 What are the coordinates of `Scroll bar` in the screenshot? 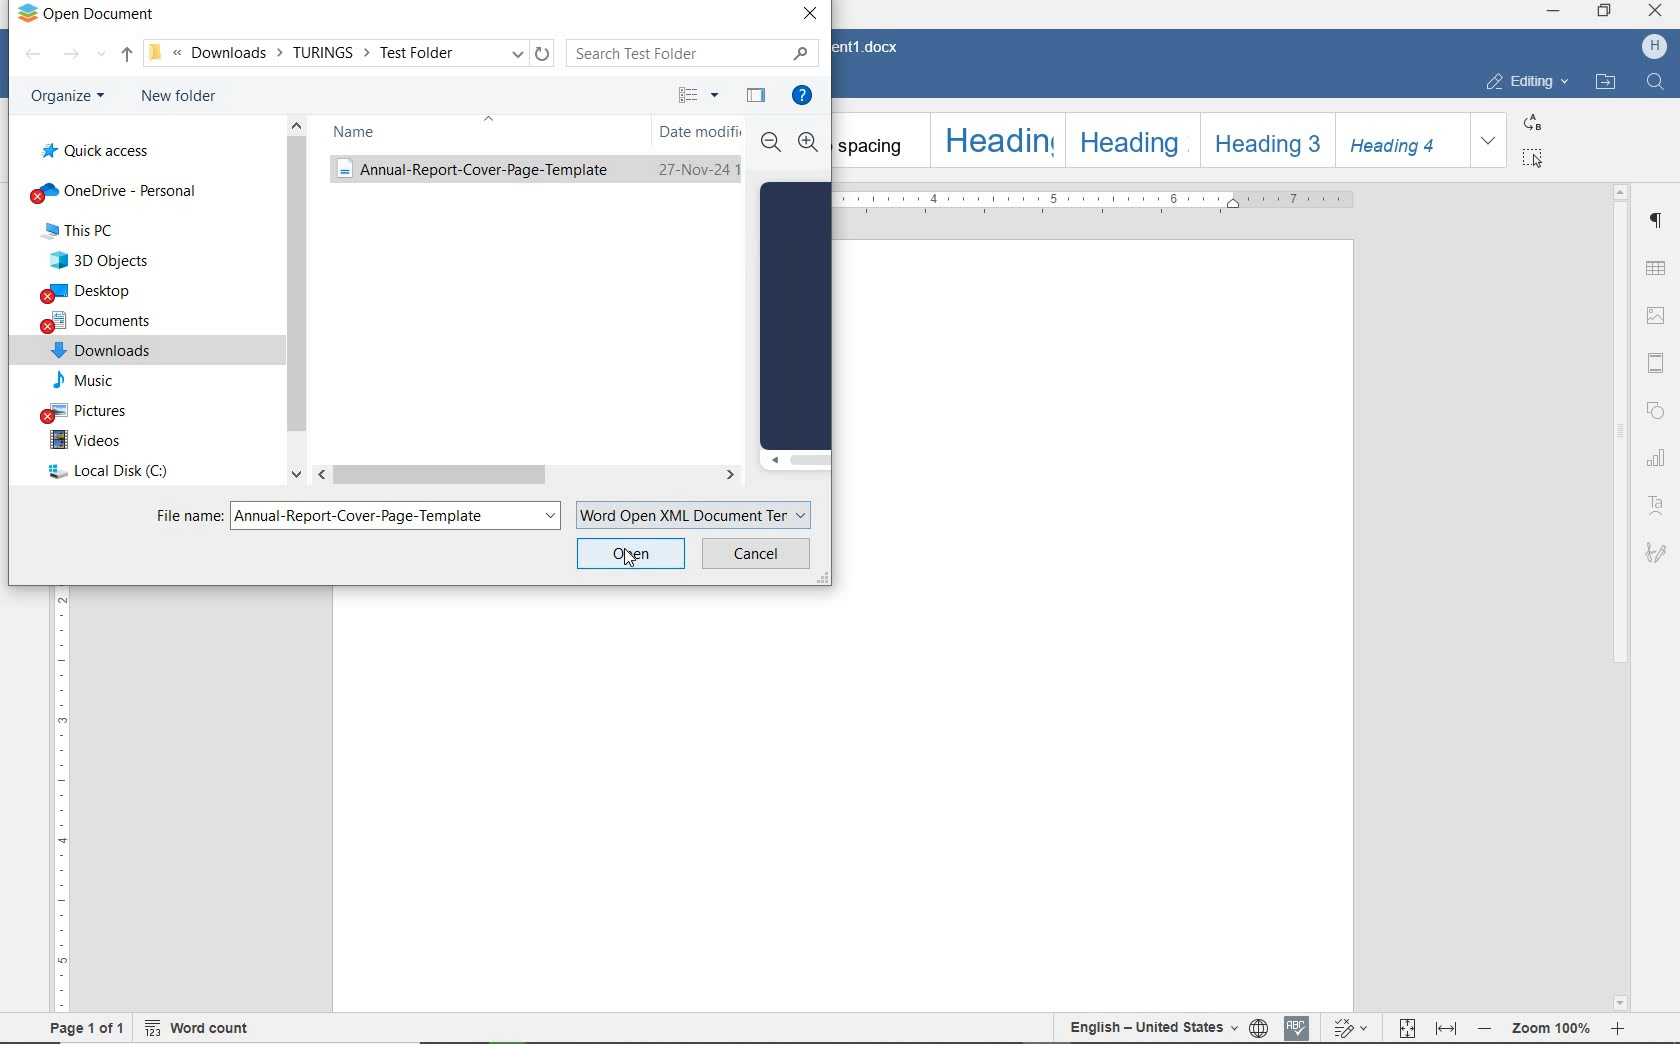 It's located at (795, 463).